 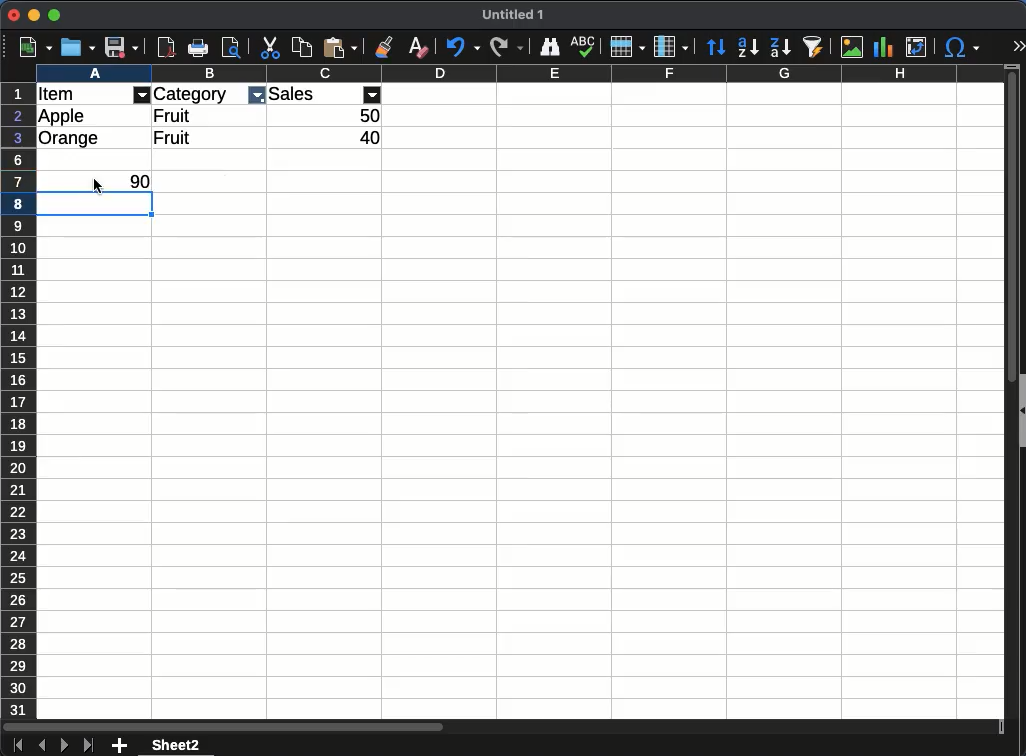 I want to click on collapse, so click(x=1020, y=409).